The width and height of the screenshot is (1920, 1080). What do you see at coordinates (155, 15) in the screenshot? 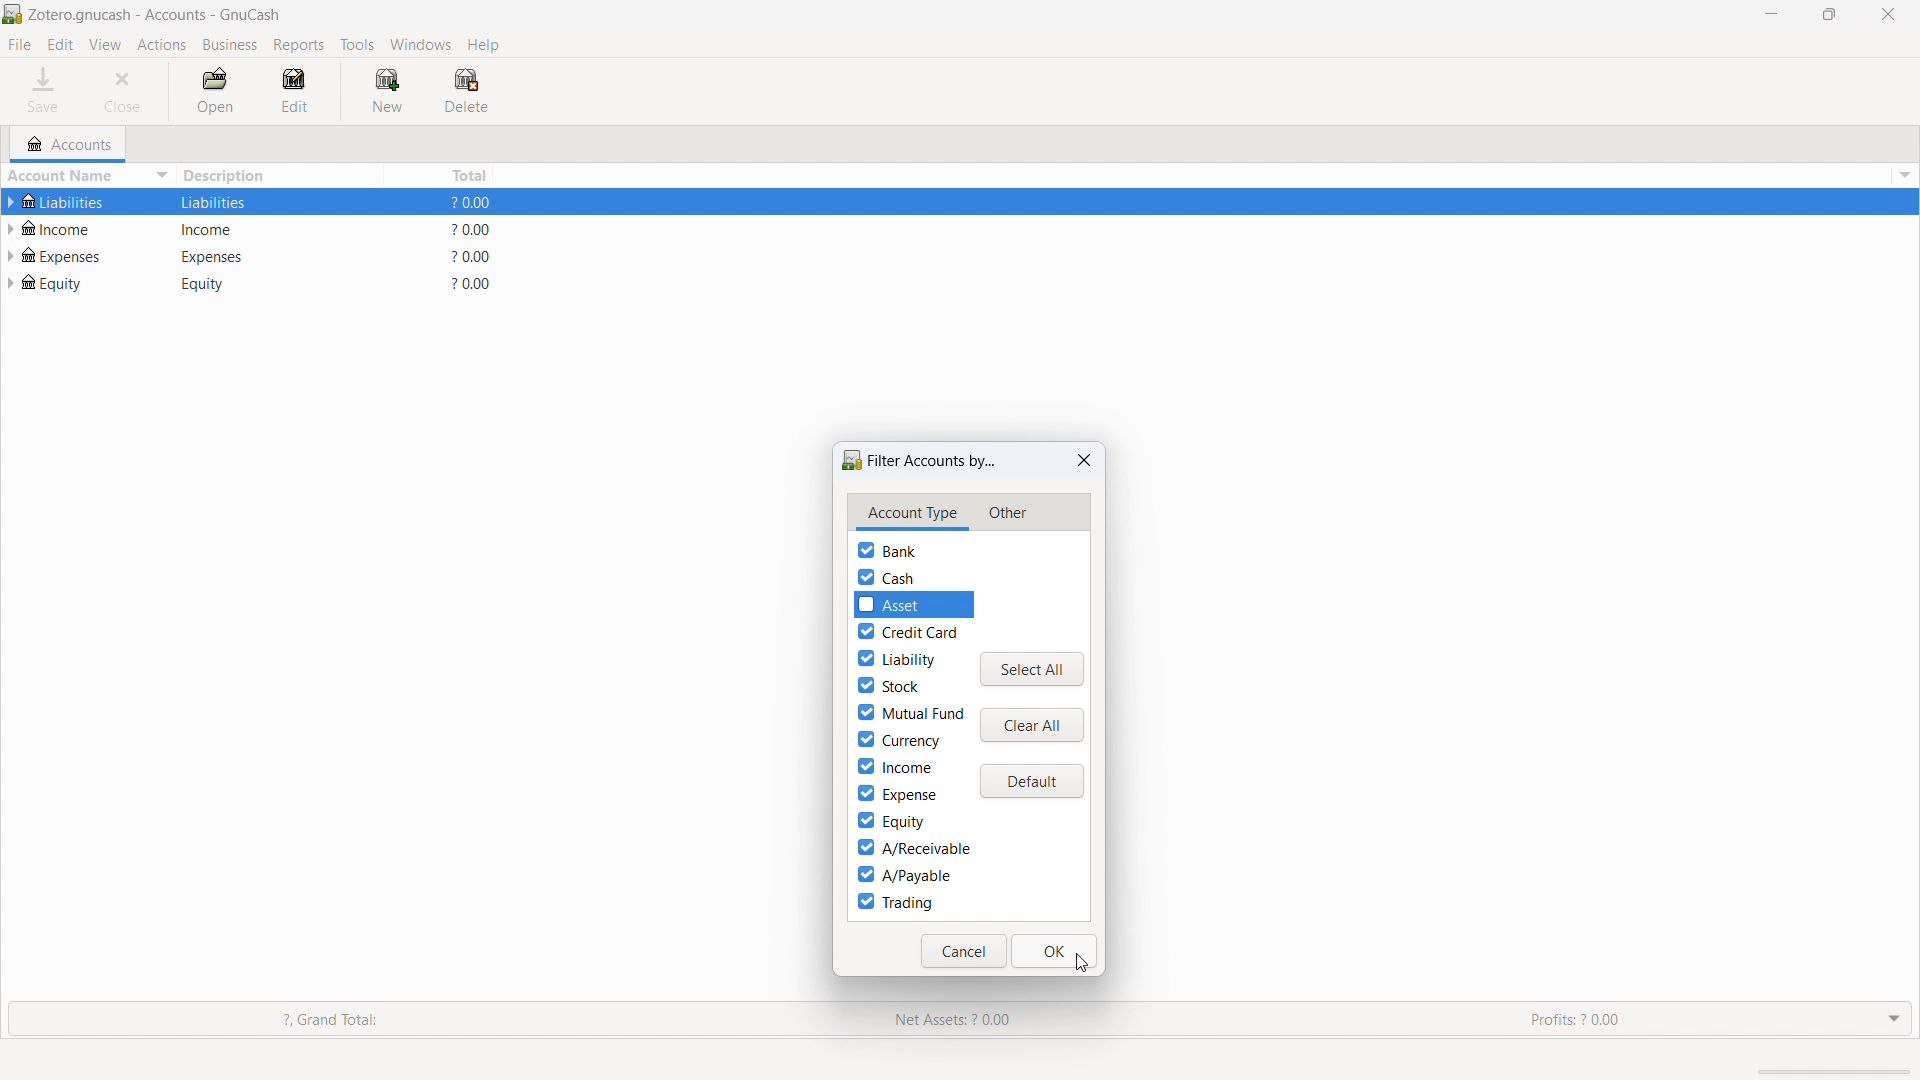
I see `title` at bounding box center [155, 15].